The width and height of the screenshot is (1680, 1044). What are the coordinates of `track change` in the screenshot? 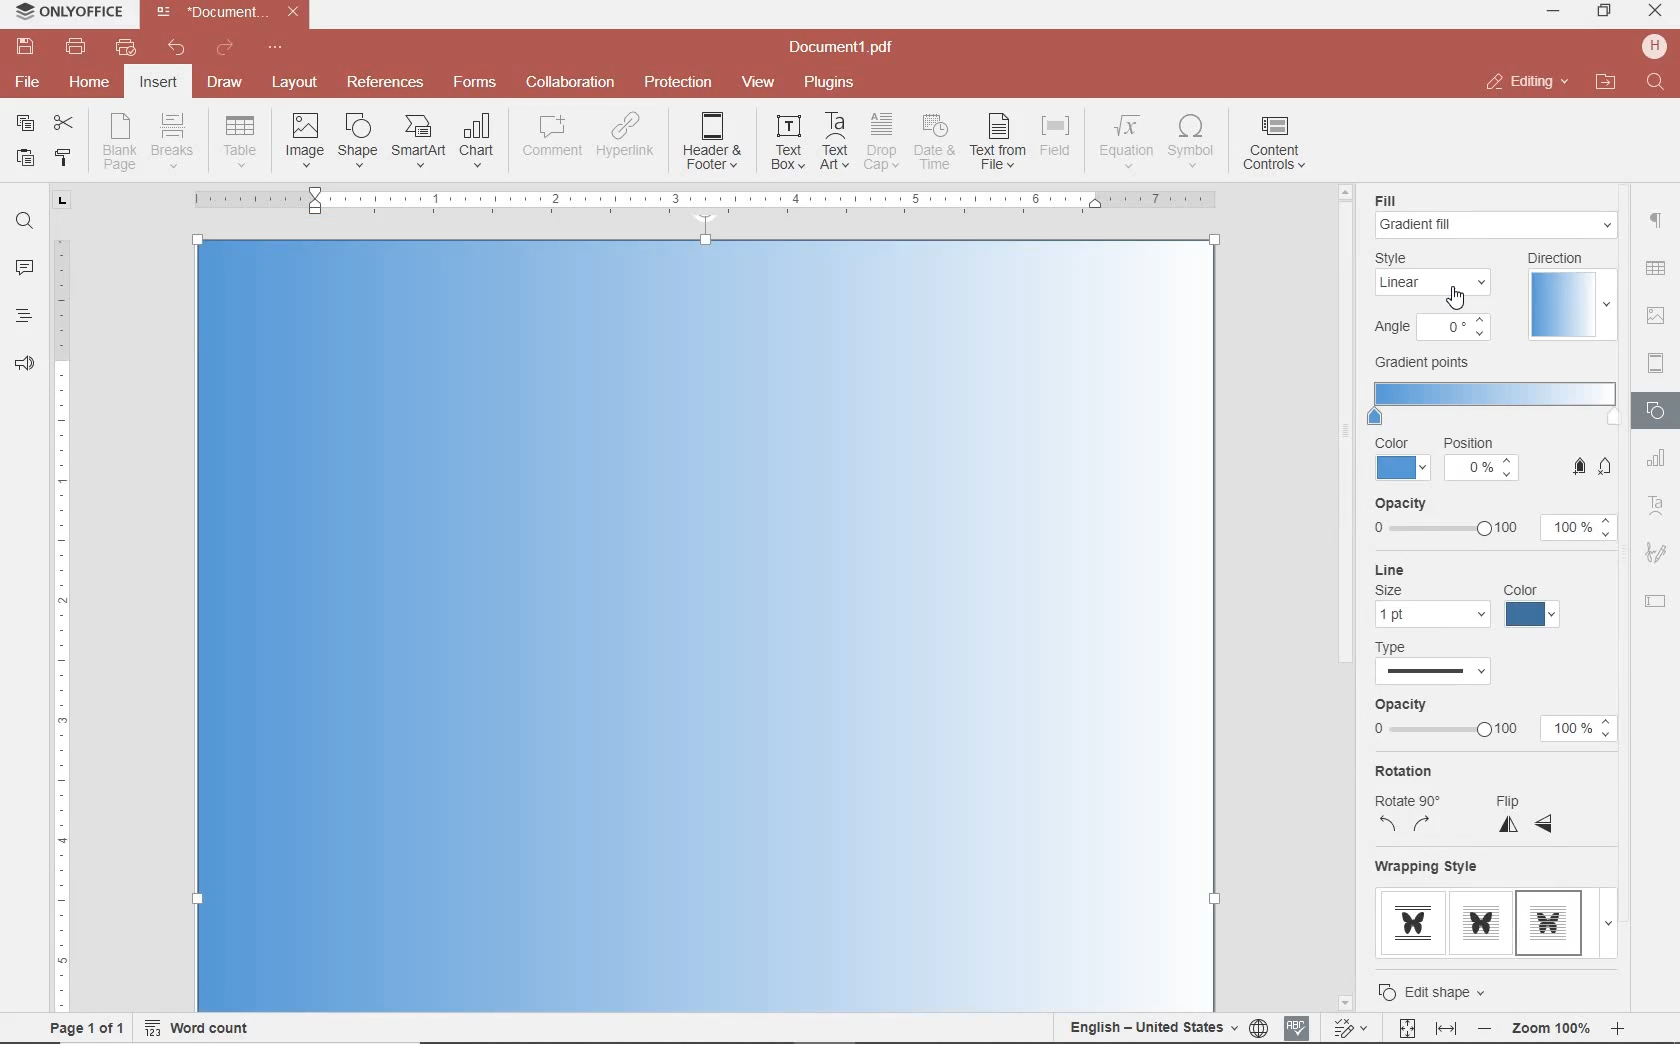 It's located at (1348, 1029).